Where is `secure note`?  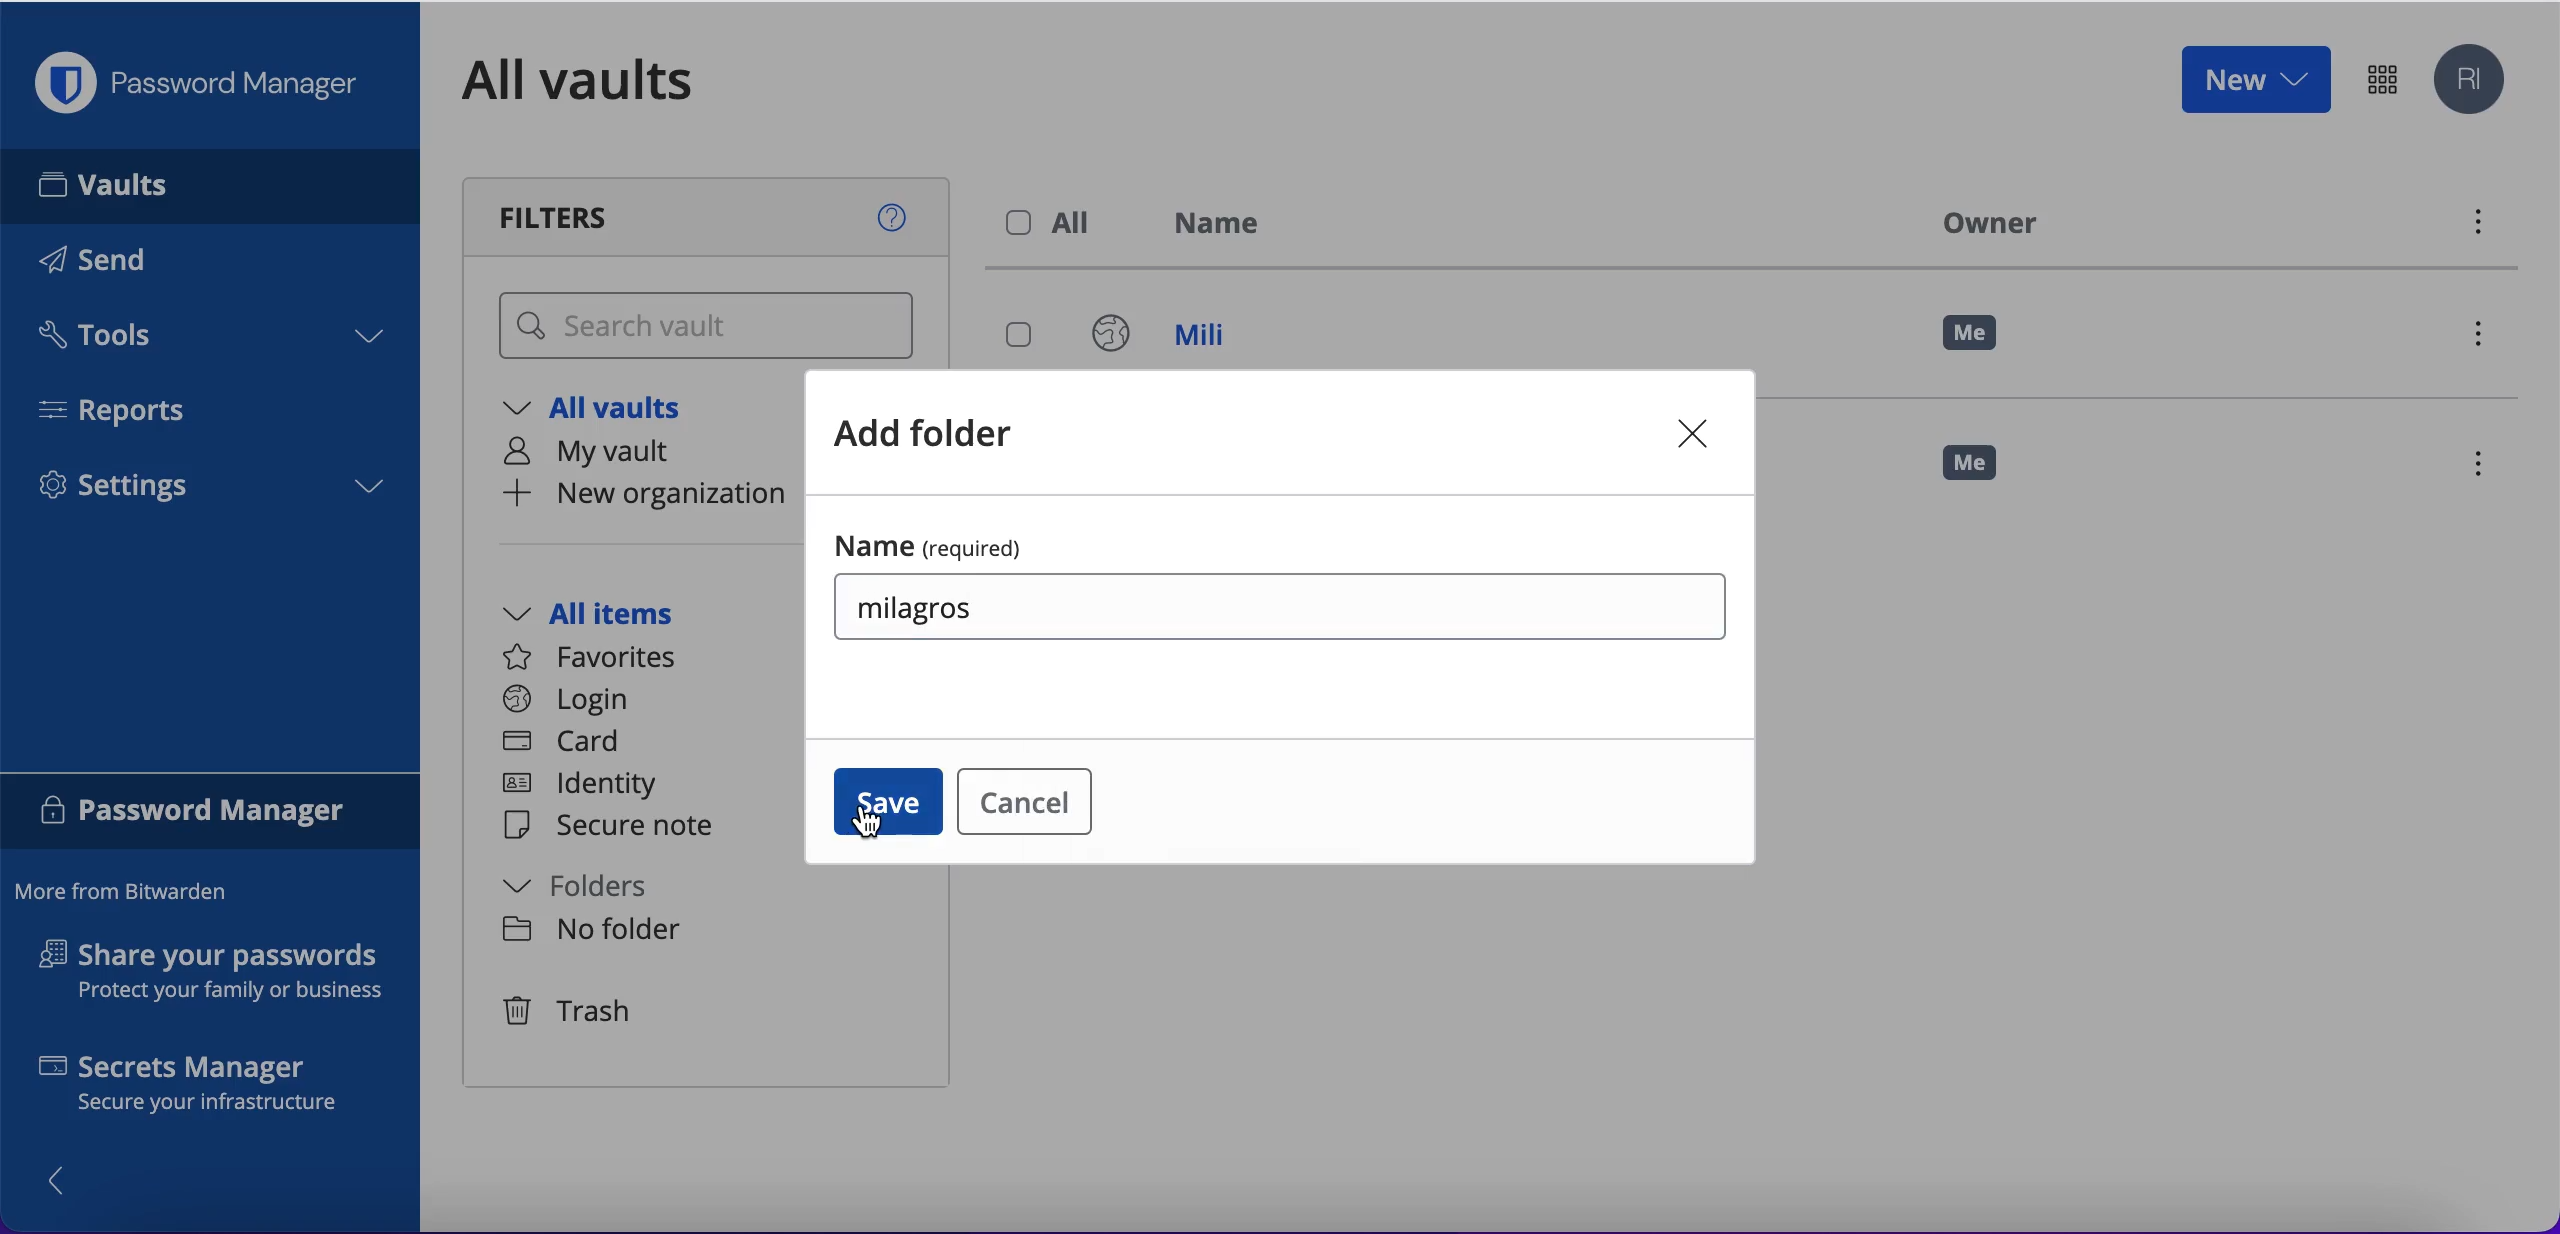
secure note is located at coordinates (618, 827).